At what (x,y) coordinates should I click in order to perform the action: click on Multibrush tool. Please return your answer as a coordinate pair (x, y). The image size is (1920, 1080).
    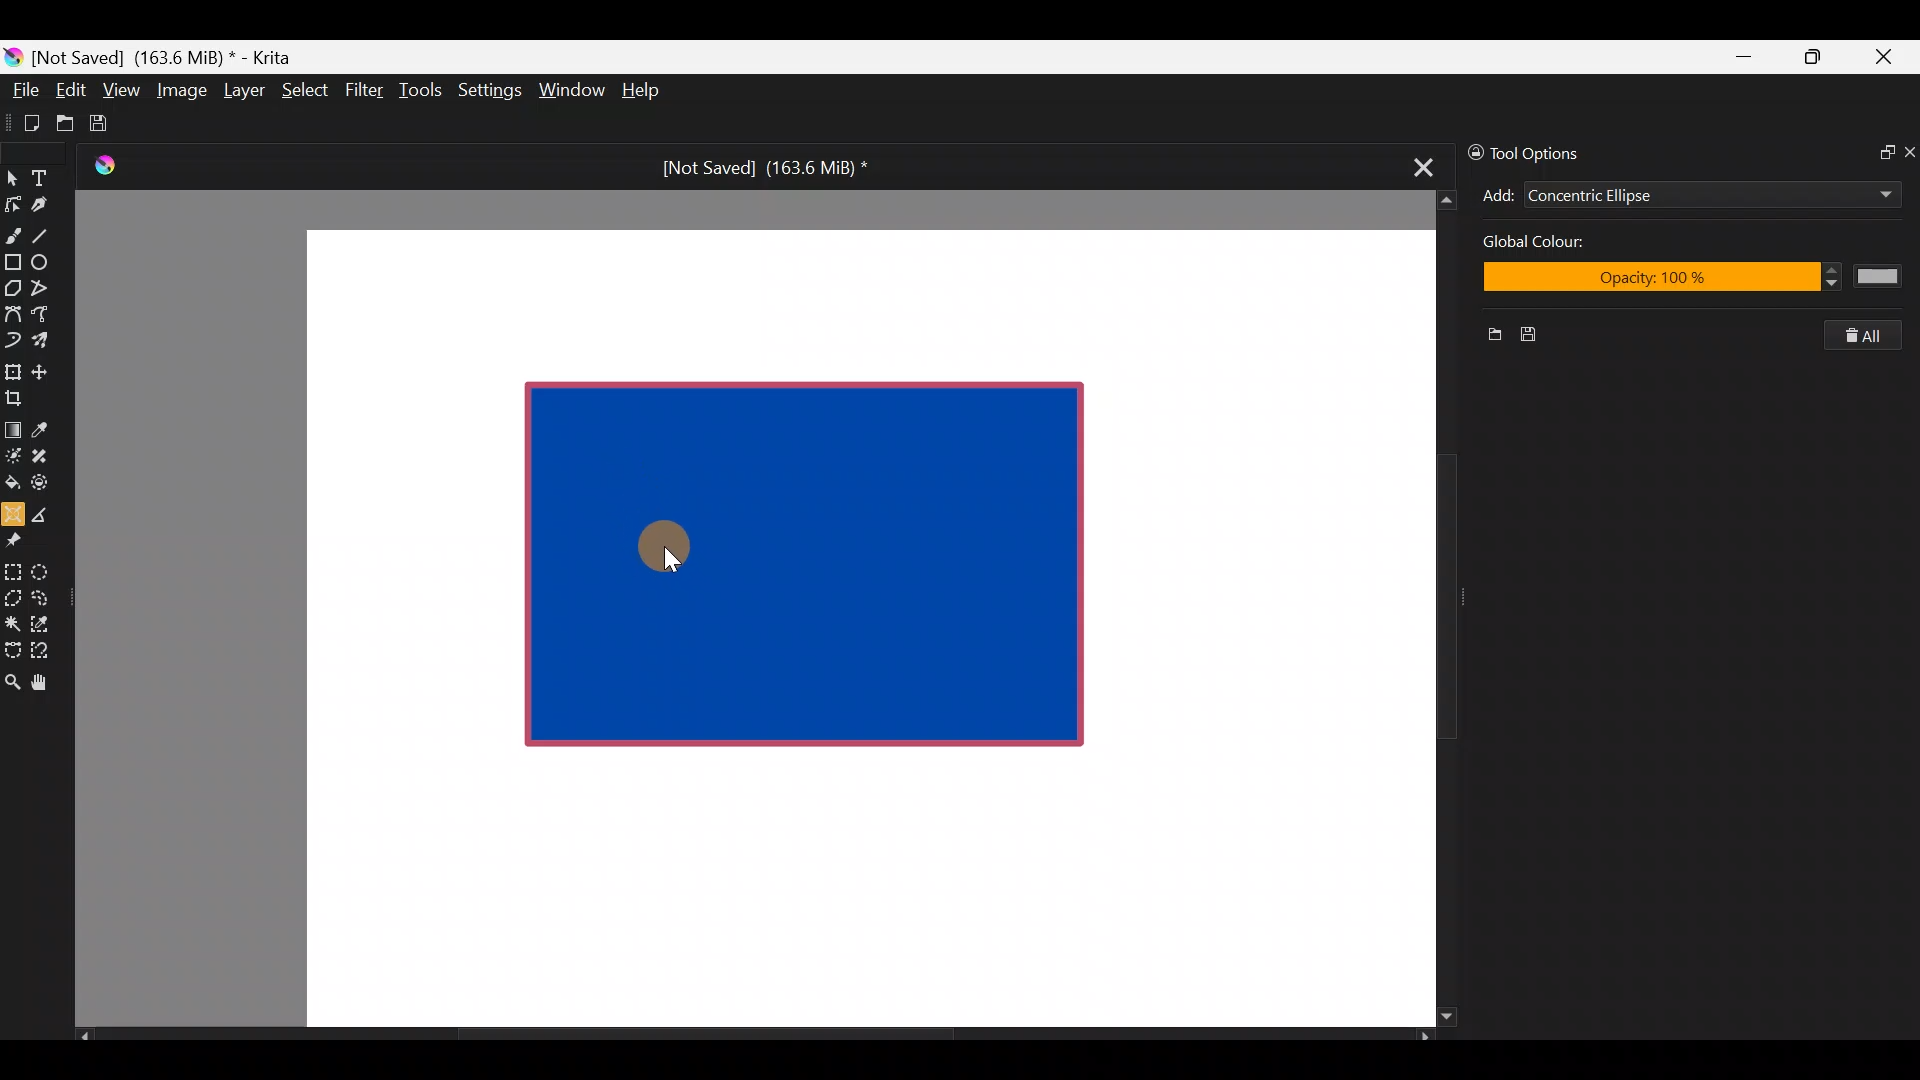
    Looking at the image, I should click on (48, 339).